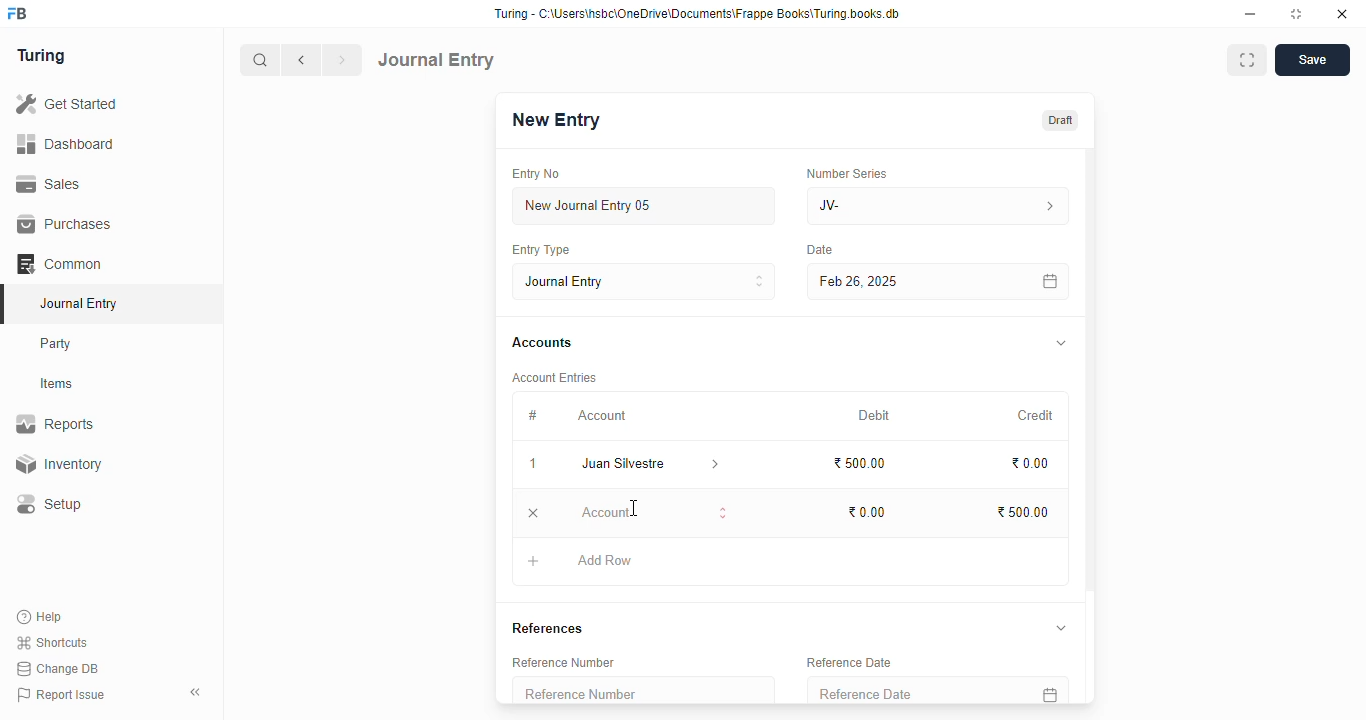 This screenshot has height=720, width=1366. I want to click on journal entry, so click(645, 281).